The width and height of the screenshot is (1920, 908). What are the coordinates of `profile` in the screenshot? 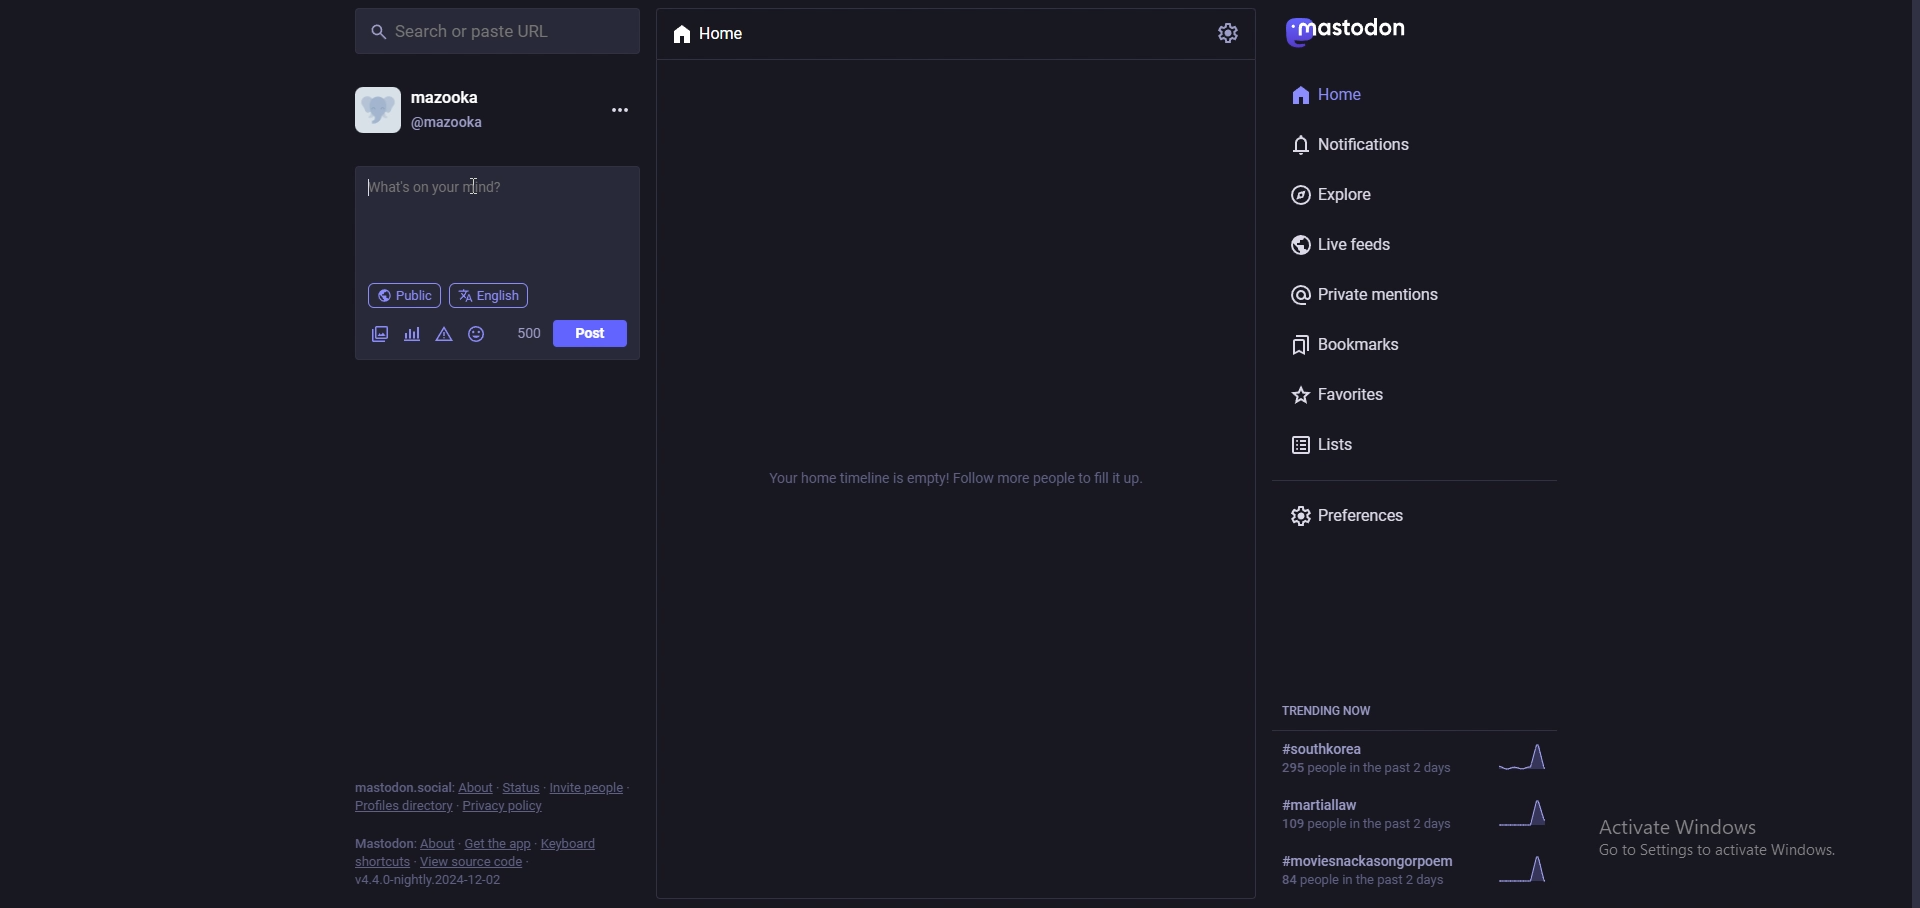 It's located at (430, 108).